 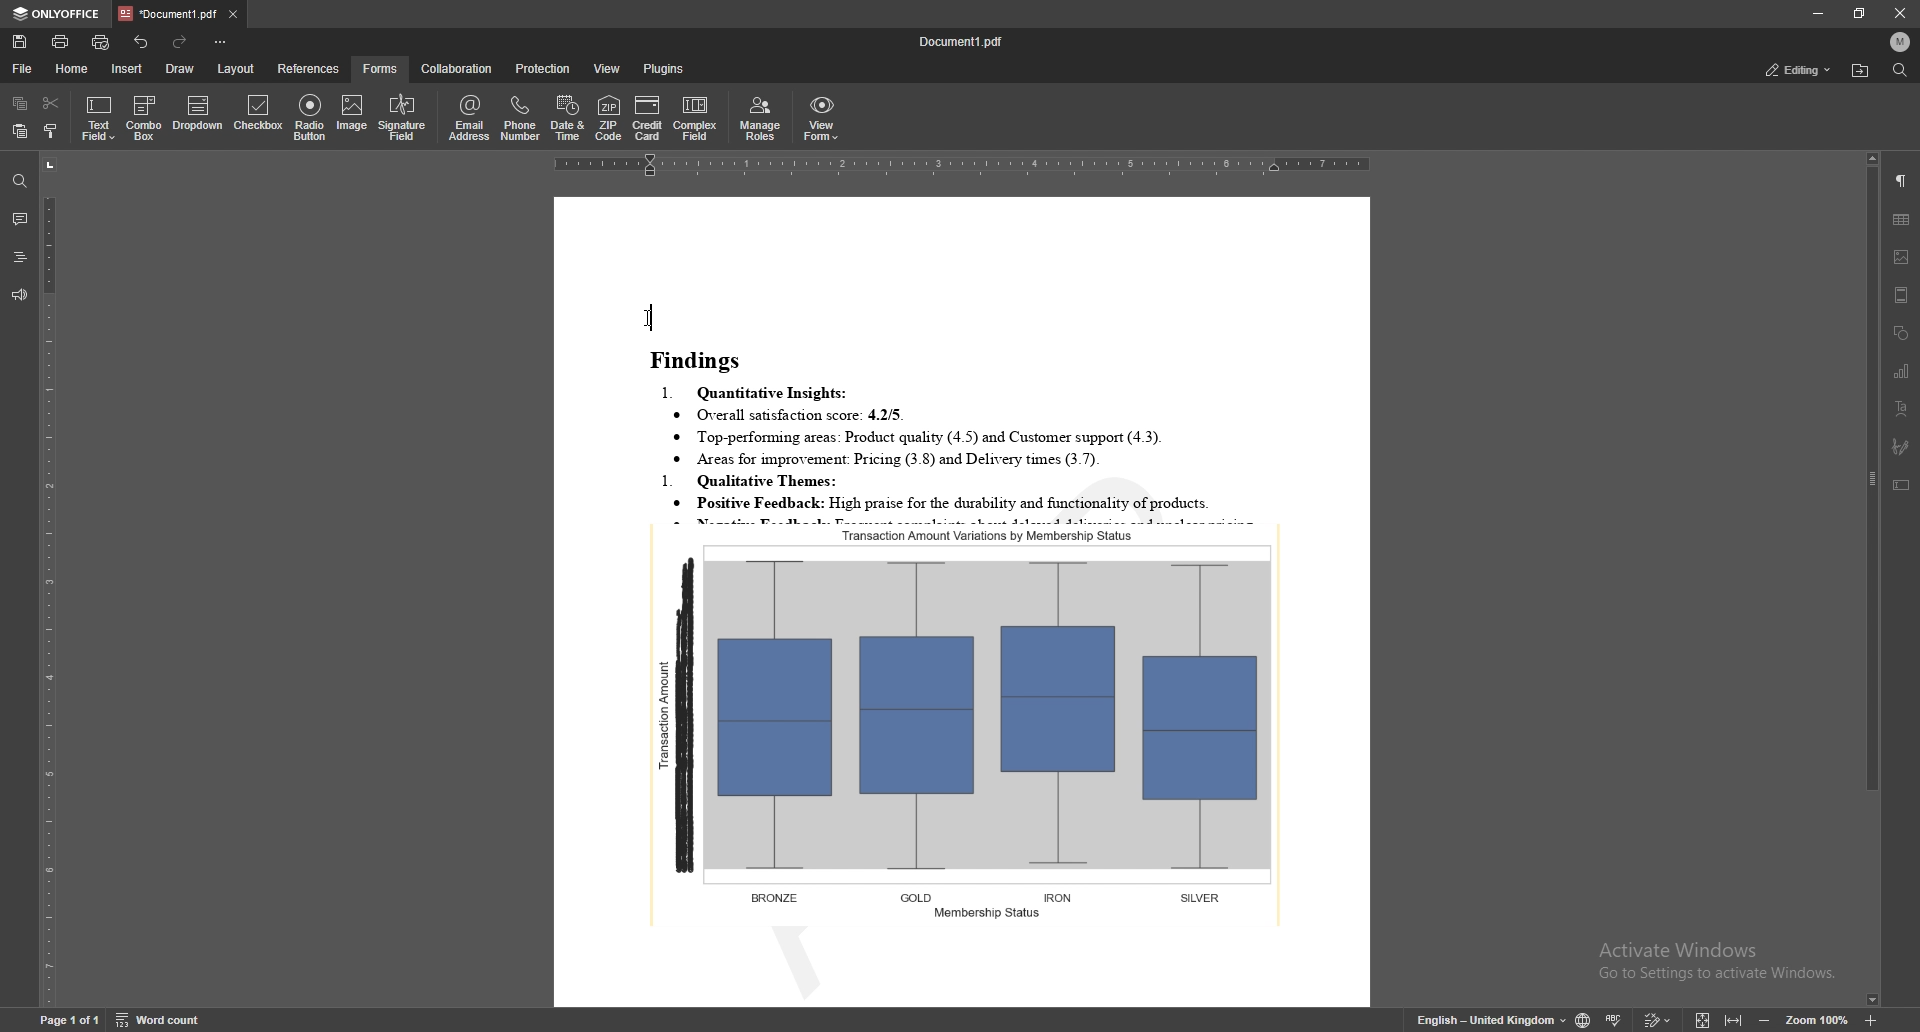 What do you see at coordinates (760, 481) in the screenshot?
I see `1. Qualitative Themes:` at bounding box center [760, 481].